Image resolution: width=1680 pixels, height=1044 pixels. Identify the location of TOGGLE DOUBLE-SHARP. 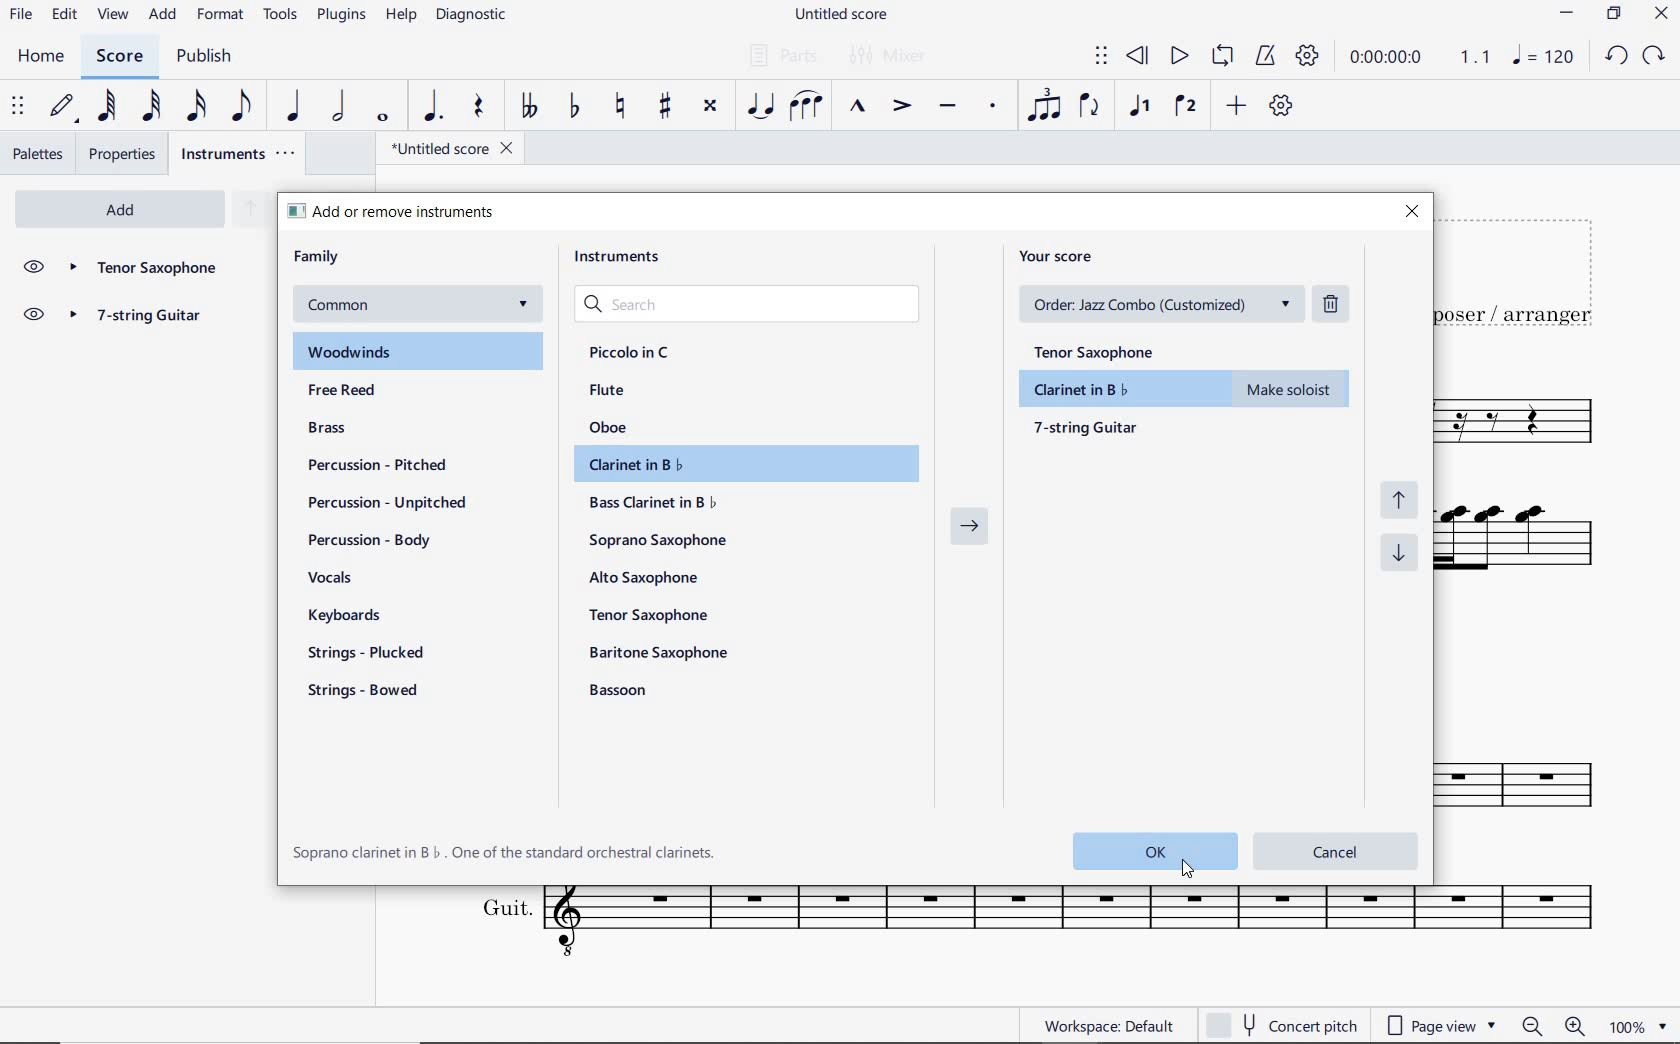
(710, 108).